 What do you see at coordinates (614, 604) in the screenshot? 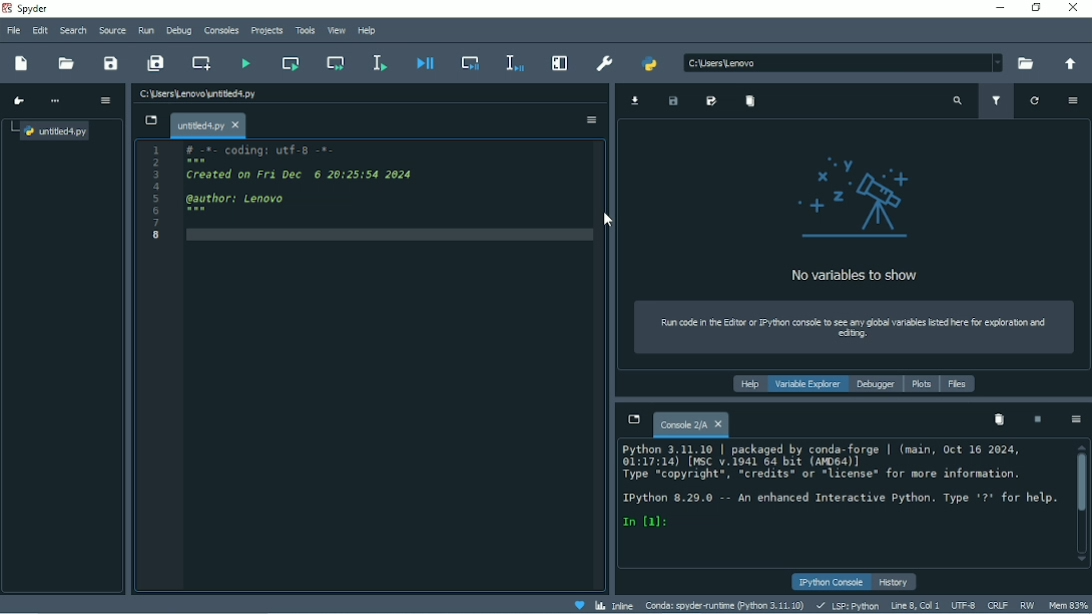
I see `Inline` at bounding box center [614, 604].